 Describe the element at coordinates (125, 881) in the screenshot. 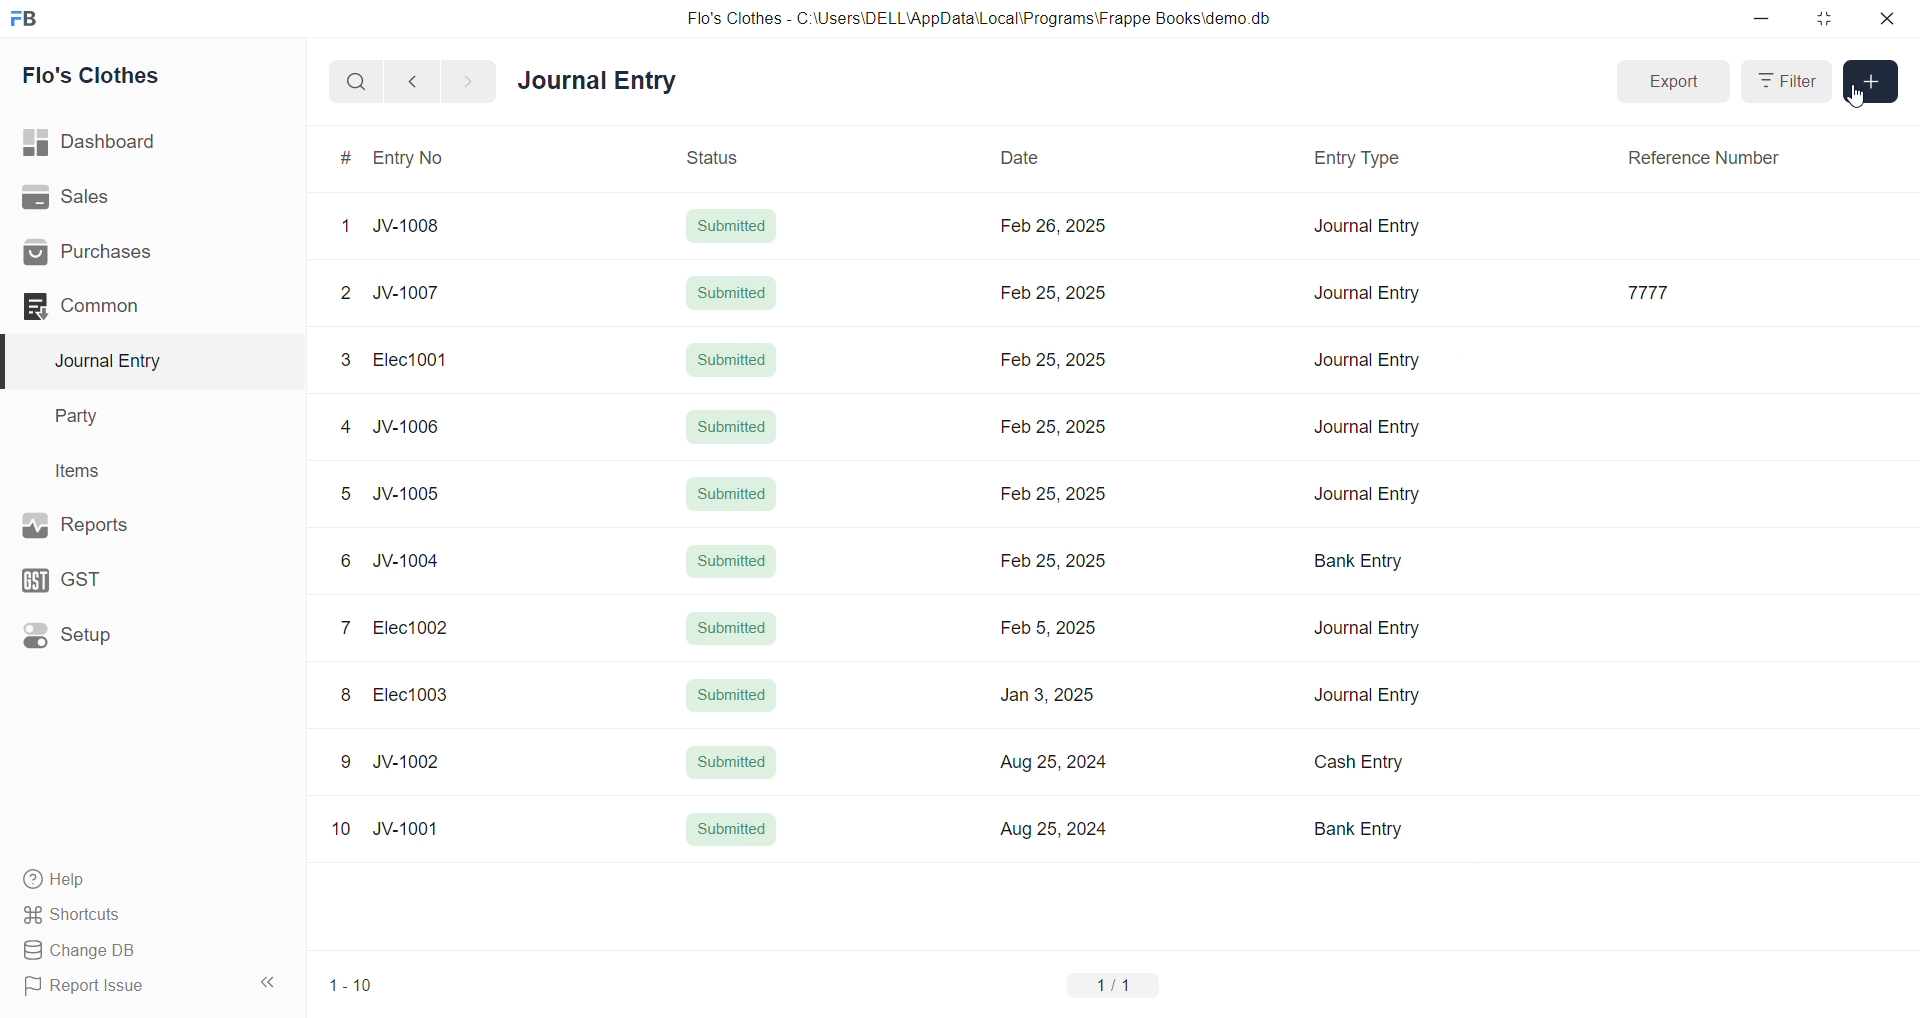

I see `Help` at that location.